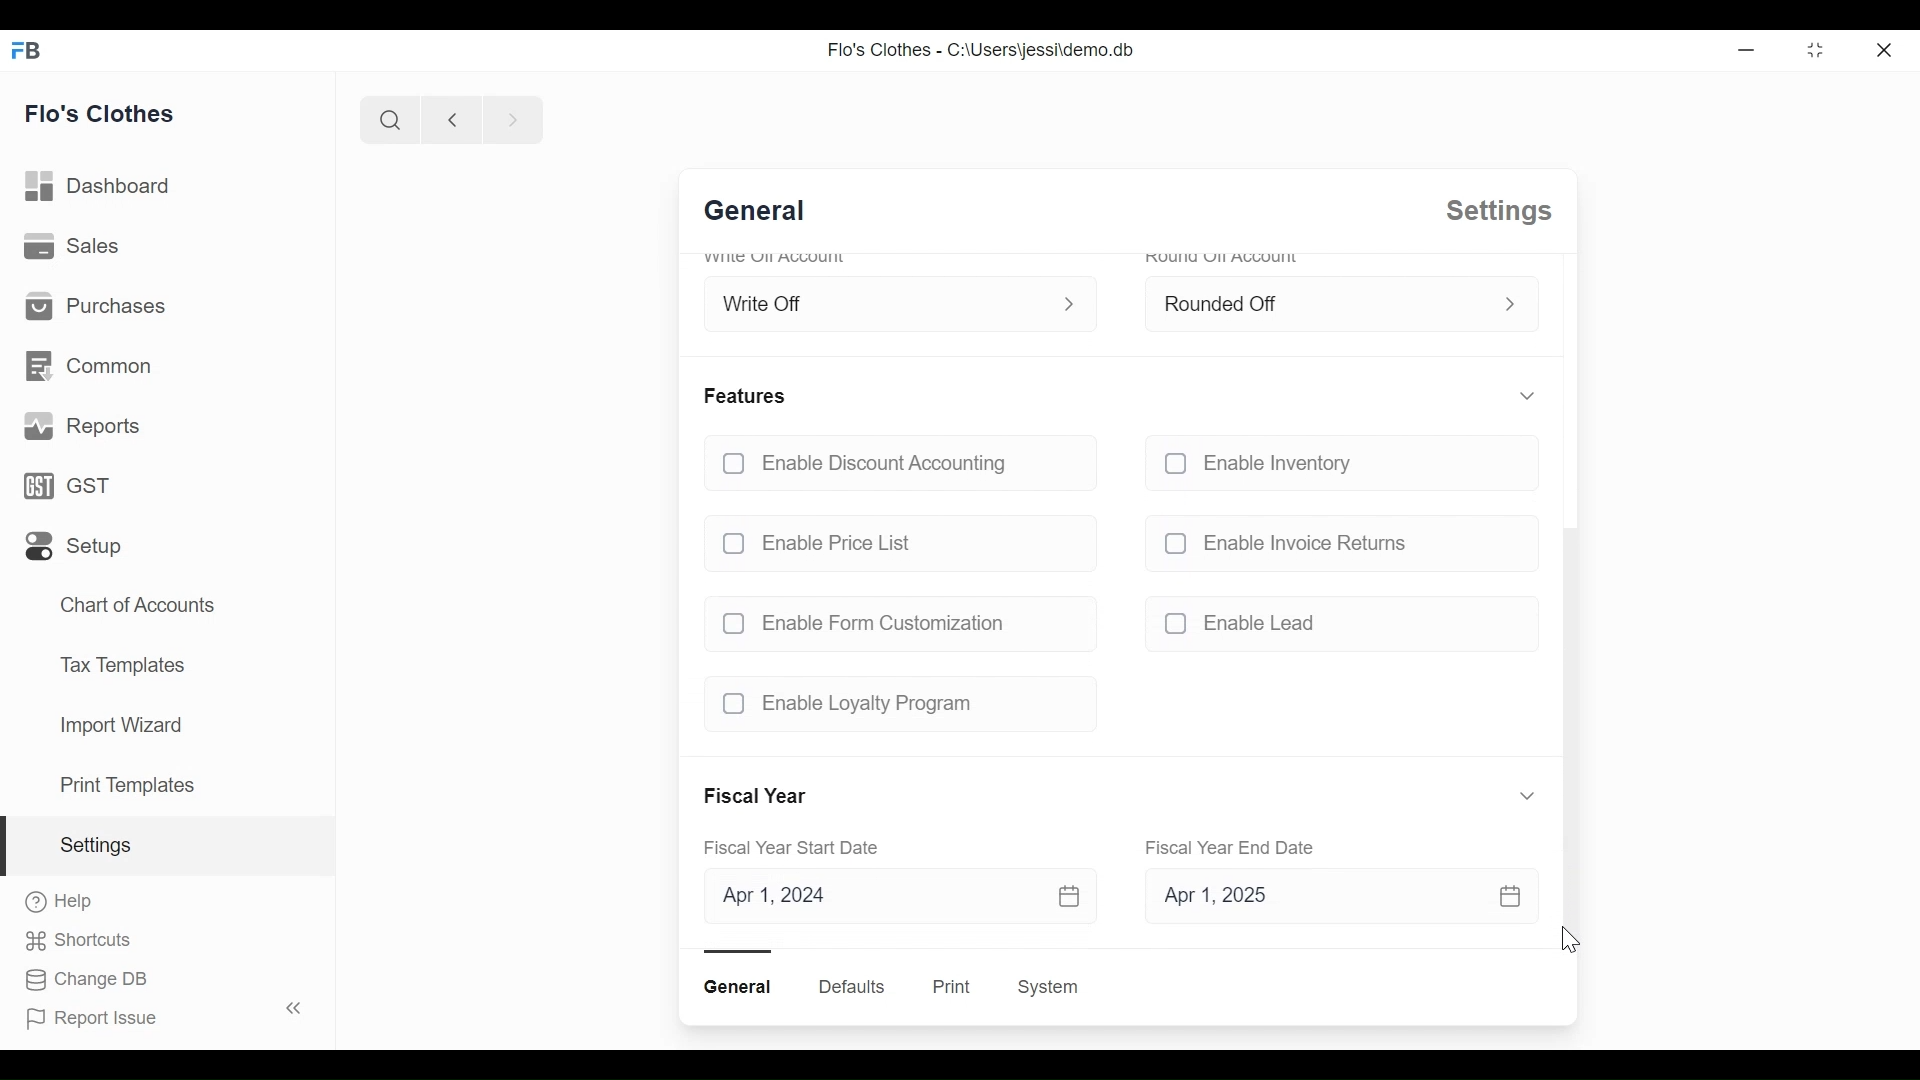  I want to click on Expand, so click(1074, 302).